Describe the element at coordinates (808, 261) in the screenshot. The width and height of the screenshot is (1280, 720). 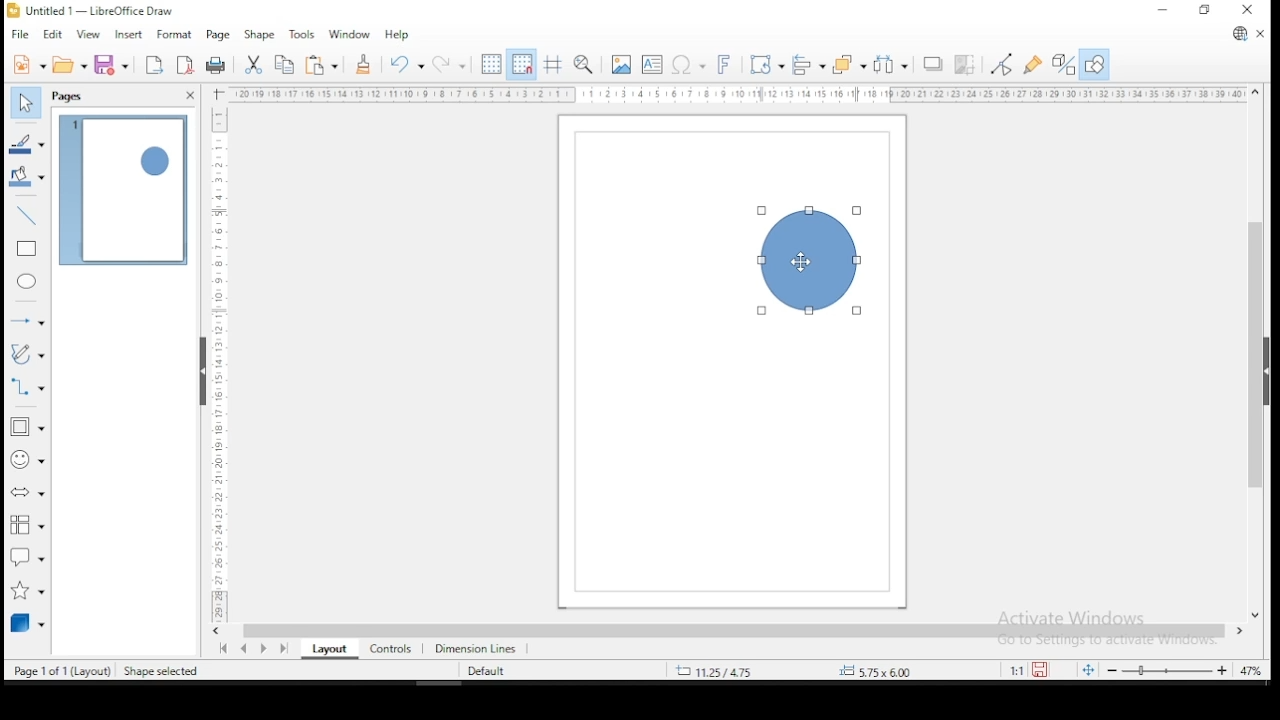
I see `shape` at that location.